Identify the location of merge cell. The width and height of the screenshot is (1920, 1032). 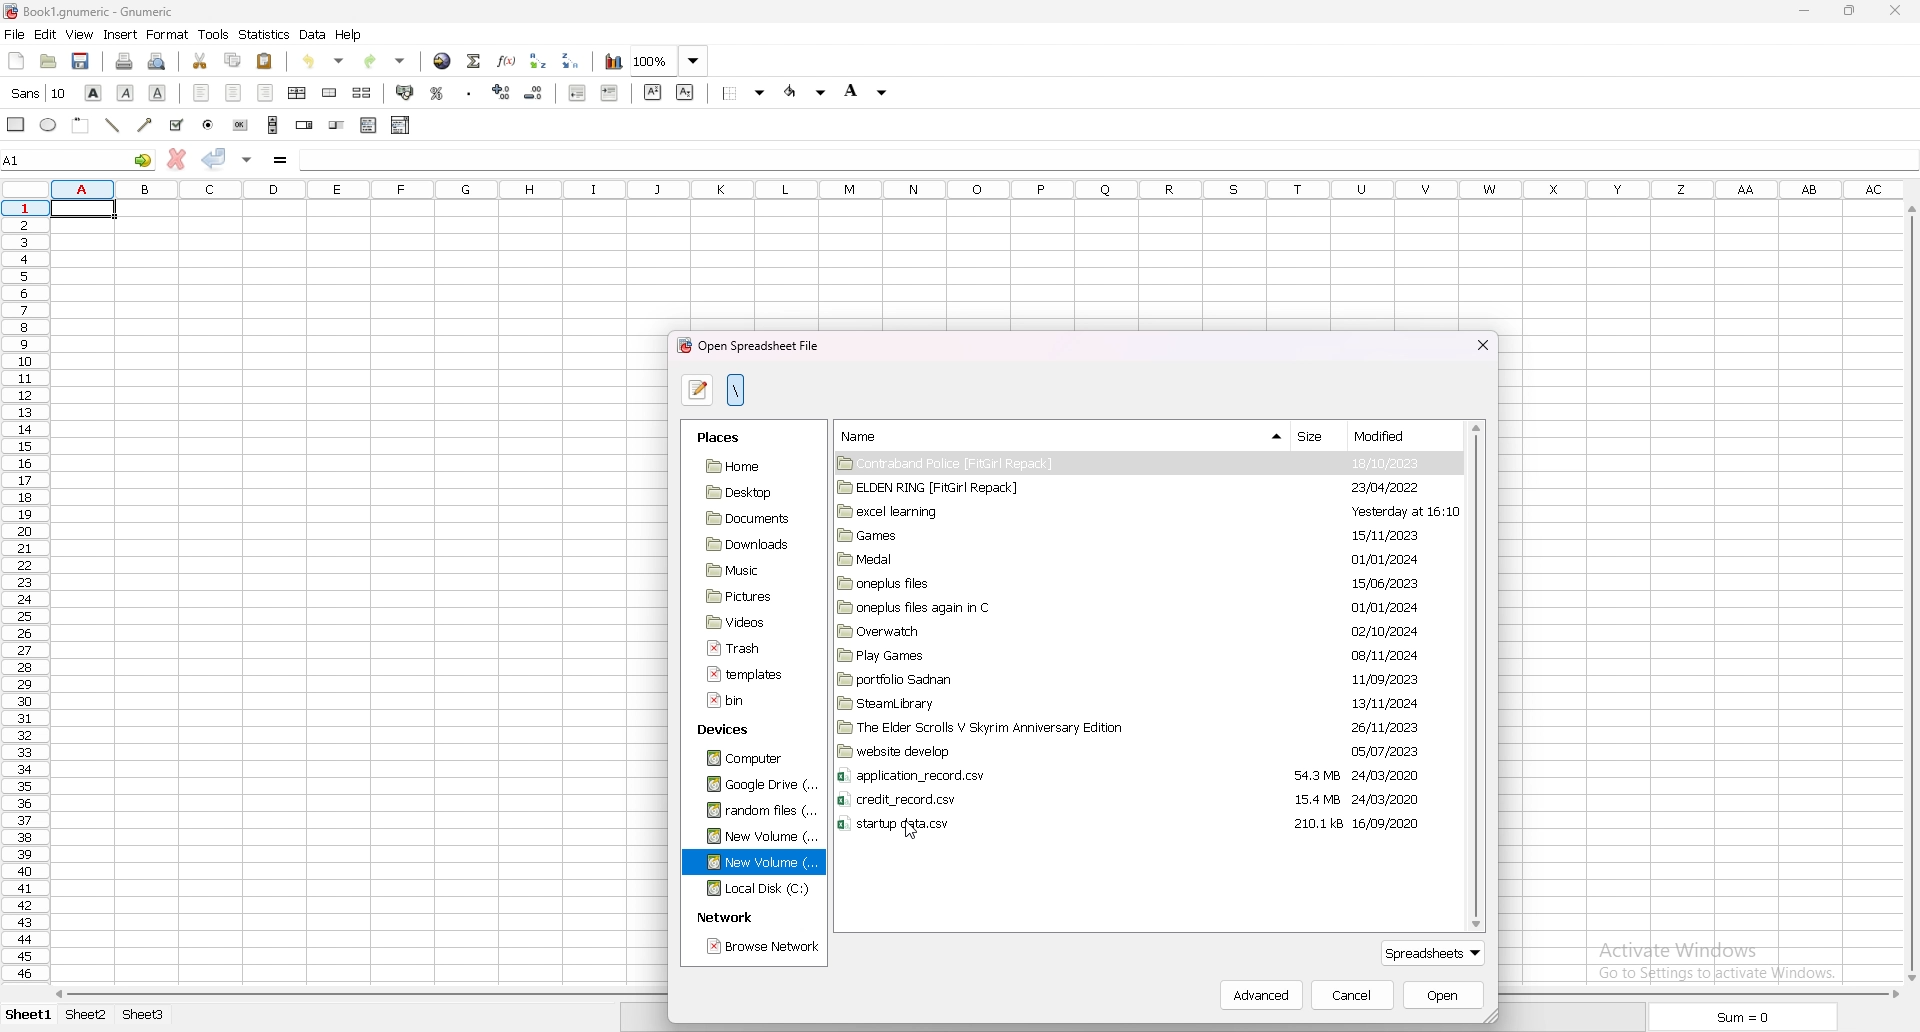
(332, 93).